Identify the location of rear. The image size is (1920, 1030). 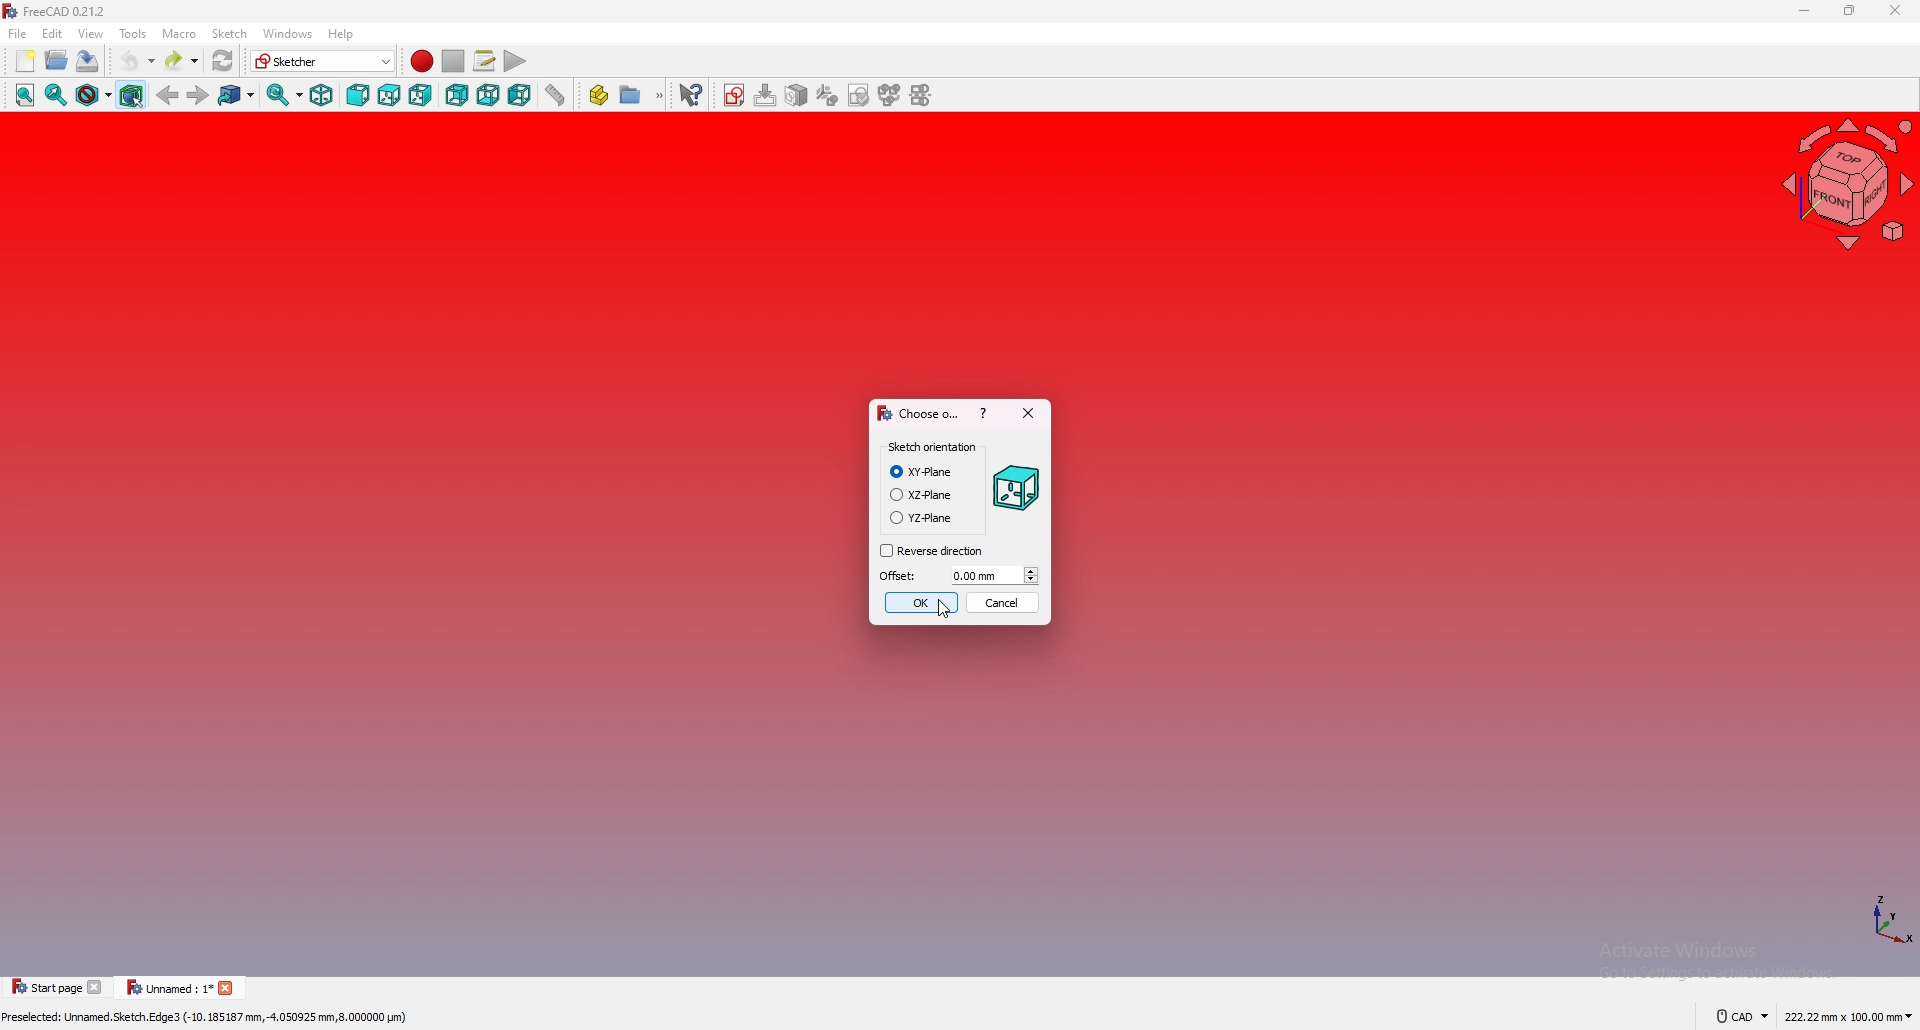
(456, 95).